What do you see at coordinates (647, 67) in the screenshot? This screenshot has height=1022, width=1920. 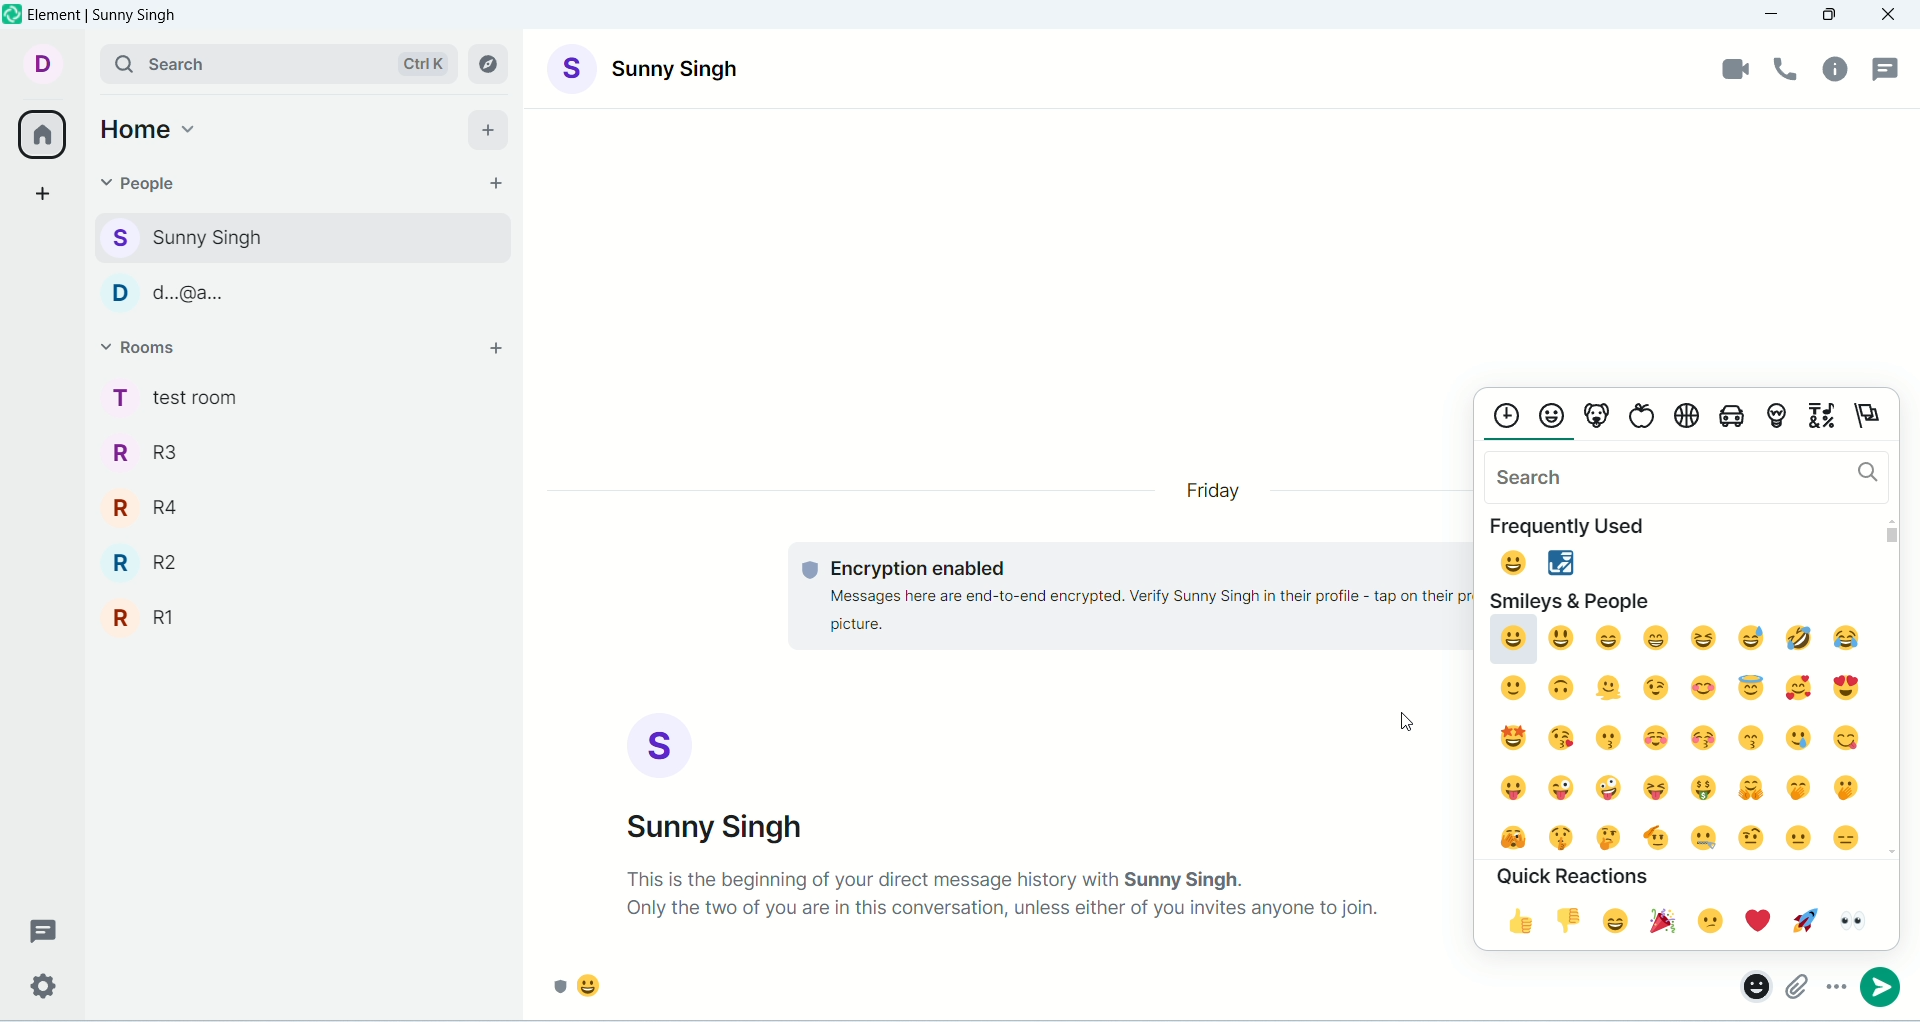 I see `account` at bounding box center [647, 67].